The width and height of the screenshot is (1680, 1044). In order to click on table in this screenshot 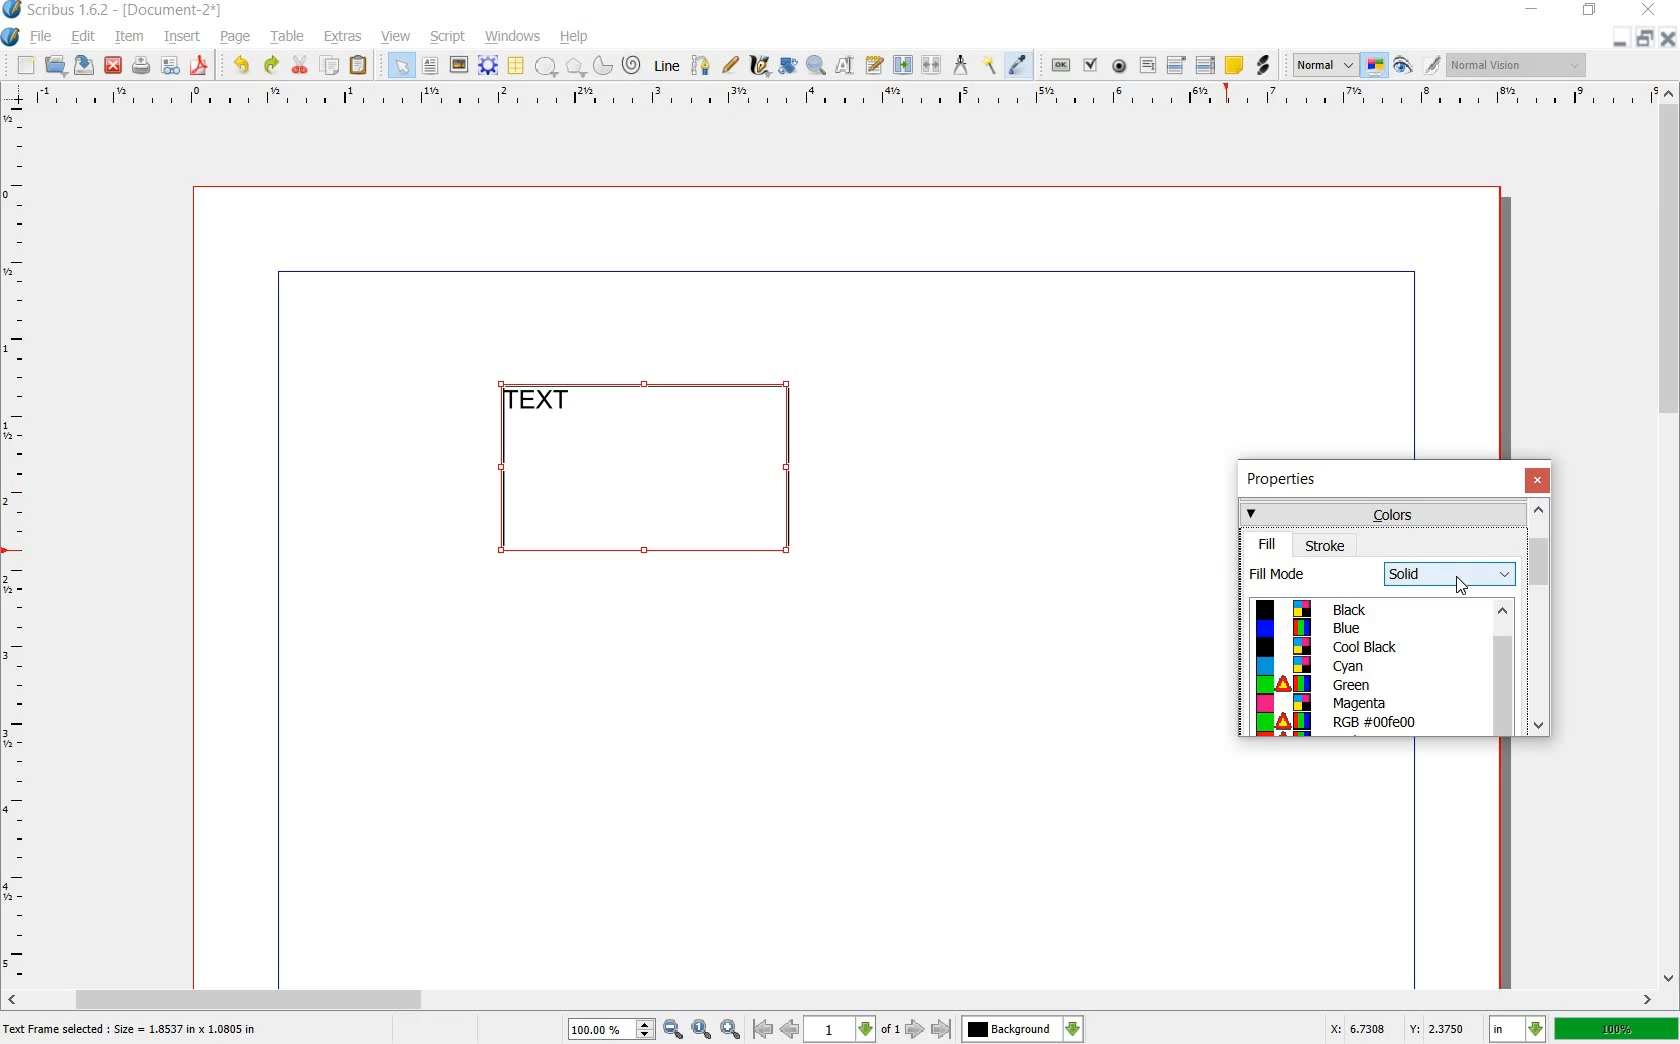, I will do `click(289, 39)`.